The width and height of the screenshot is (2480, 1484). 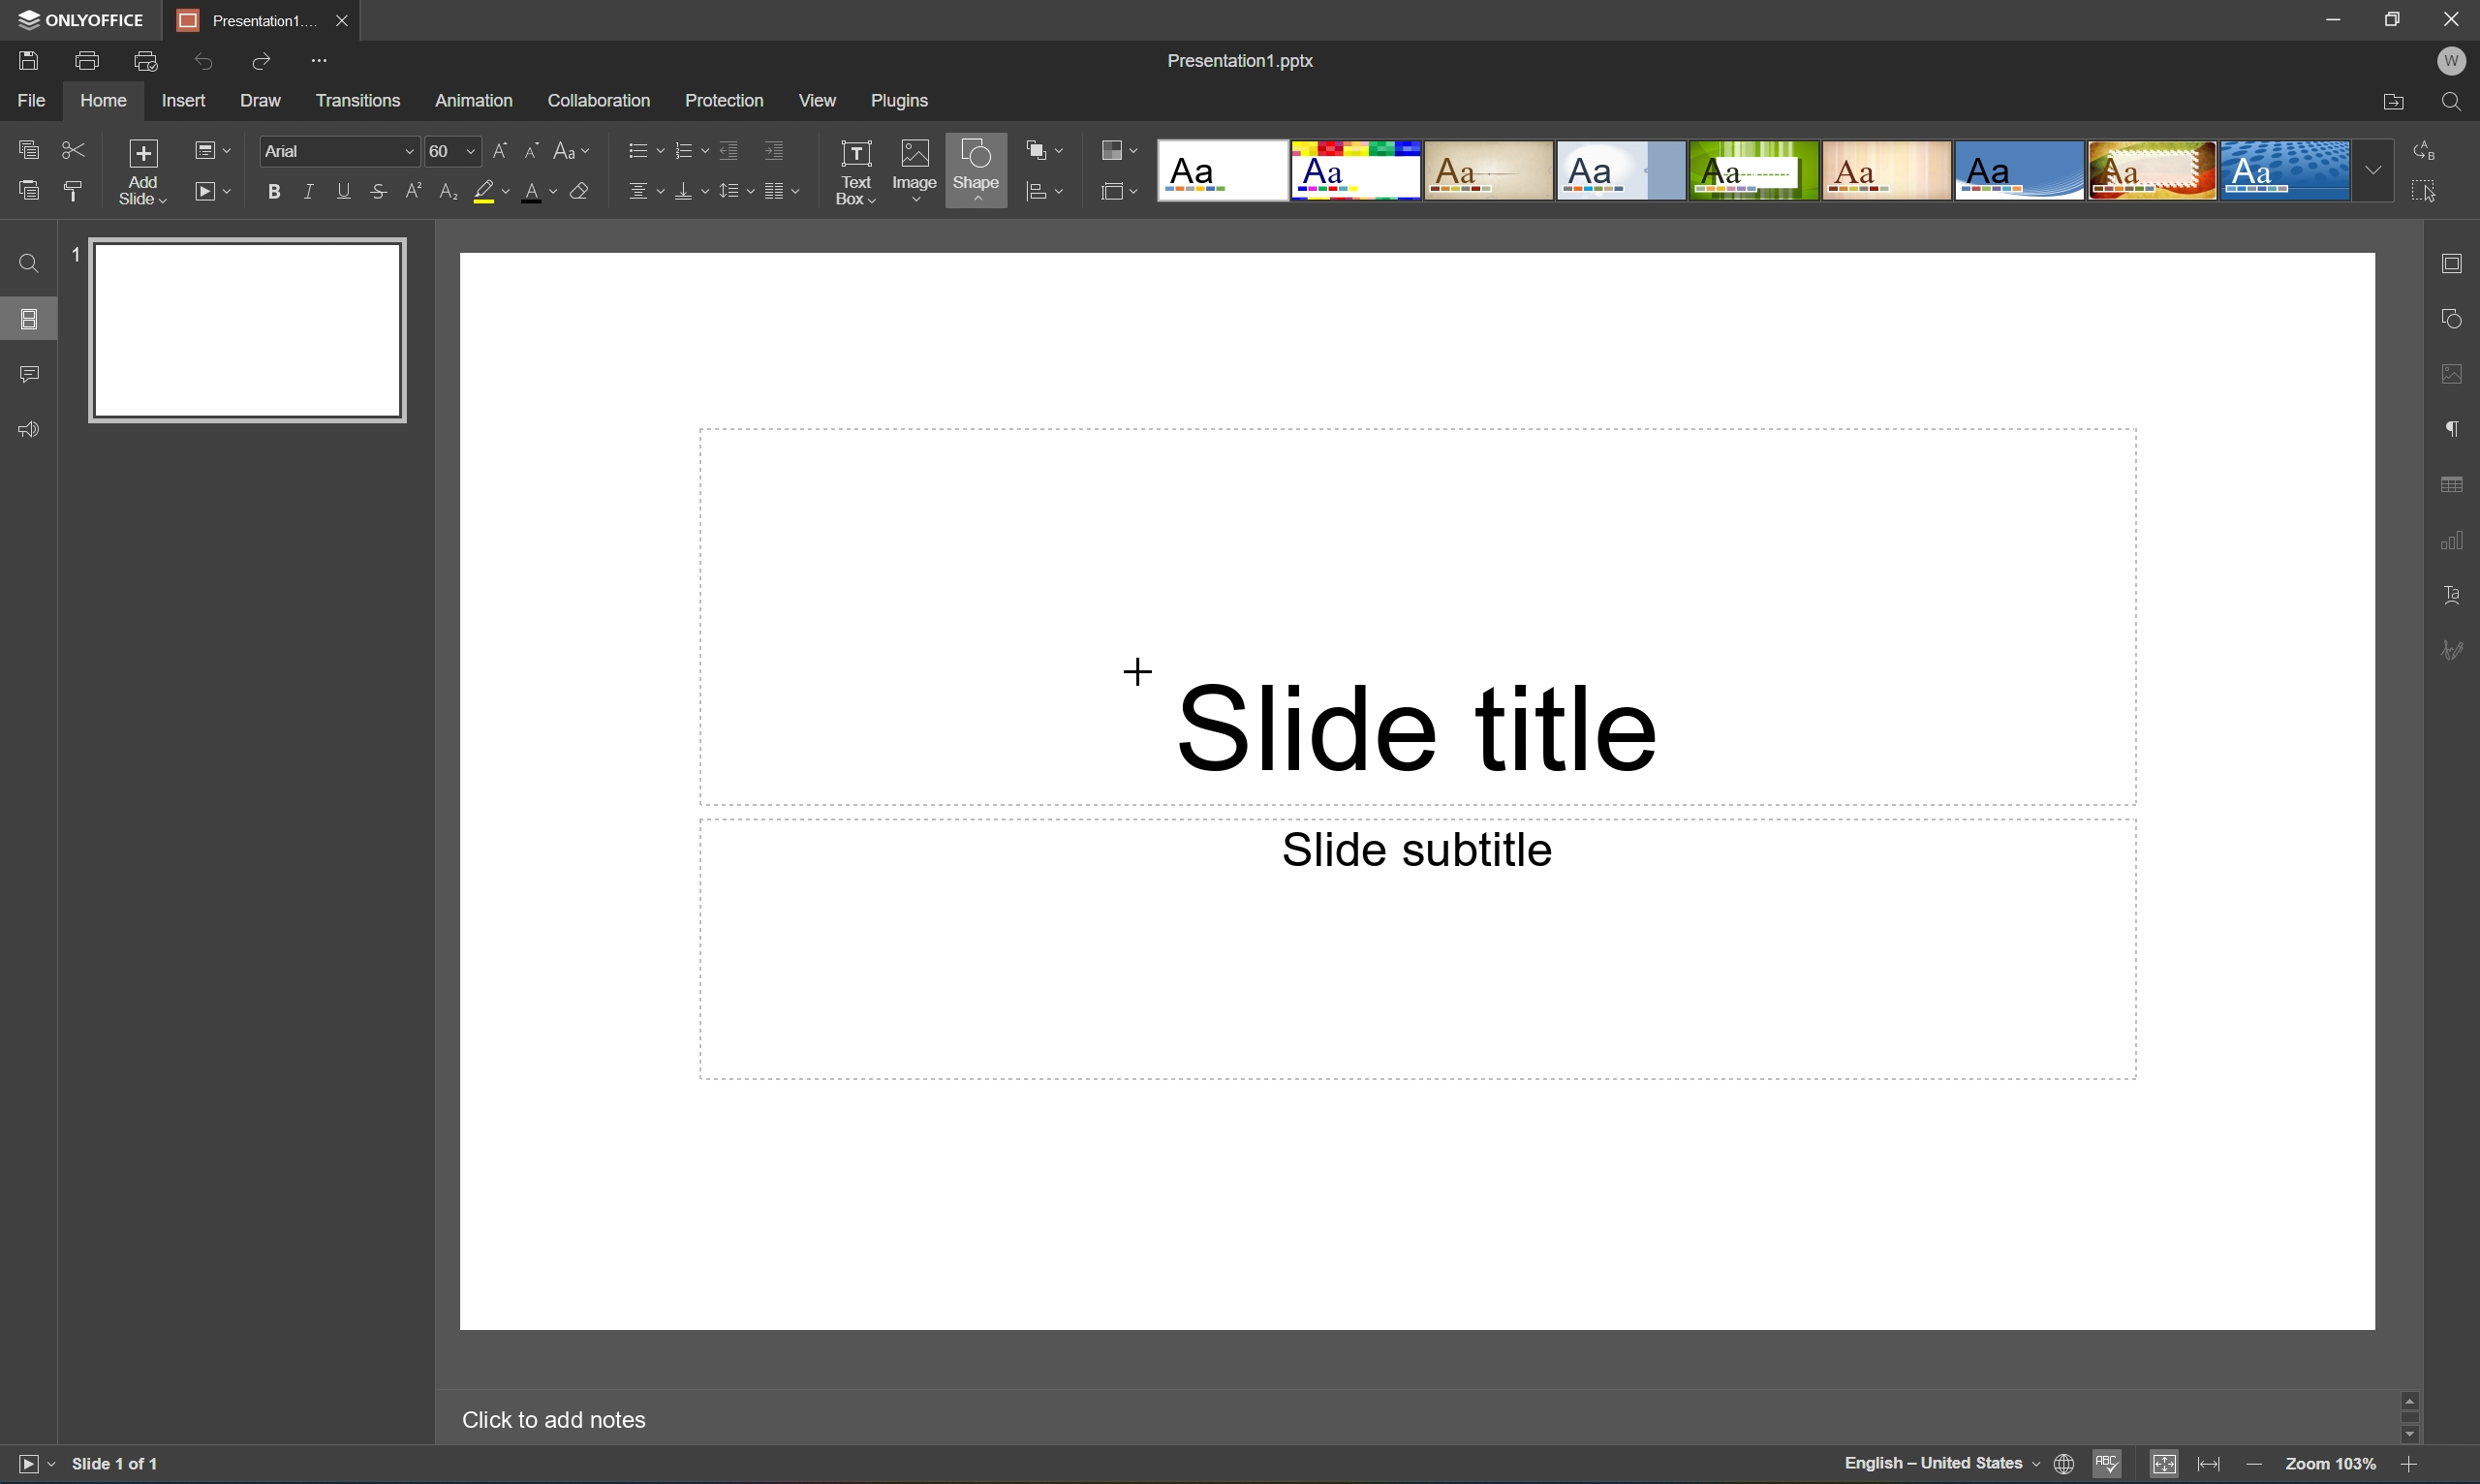 What do you see at coordinates (642, 190) in the screenshot?
I see `Horizontally align` at bounding box center [642, 190].